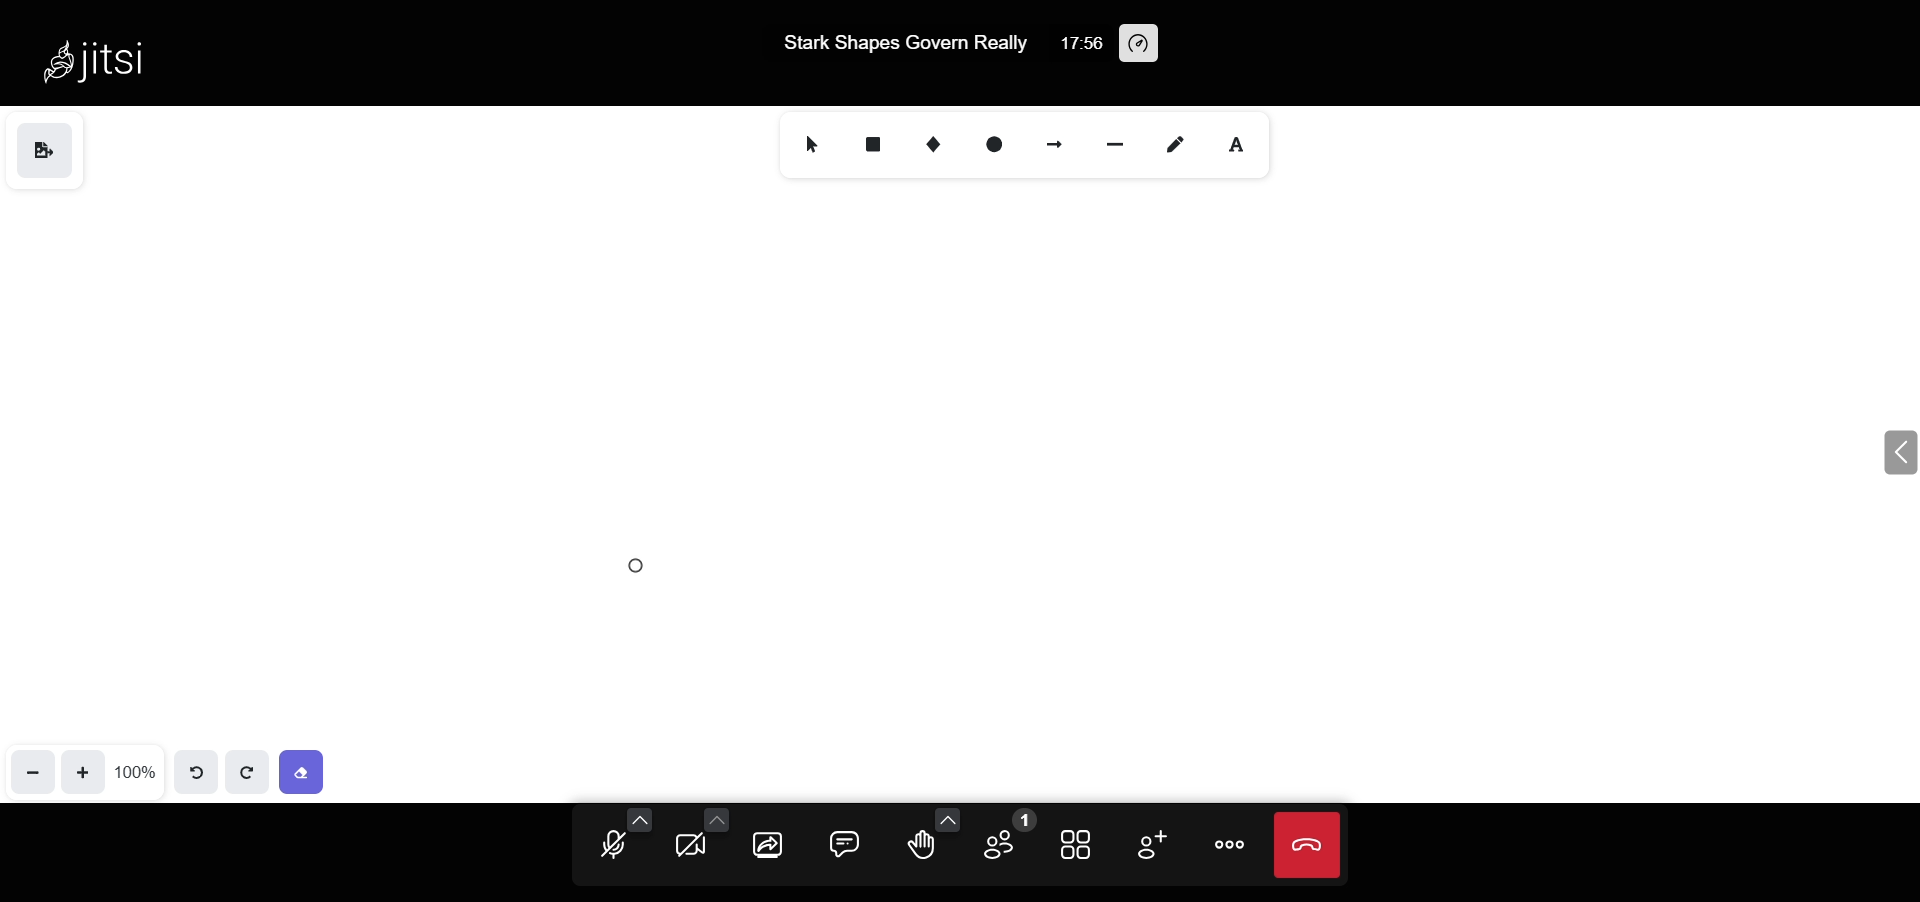  What do you see at coordinates (809, 146) in the screenshot?
I see `select` at bounding box center [809, 146].